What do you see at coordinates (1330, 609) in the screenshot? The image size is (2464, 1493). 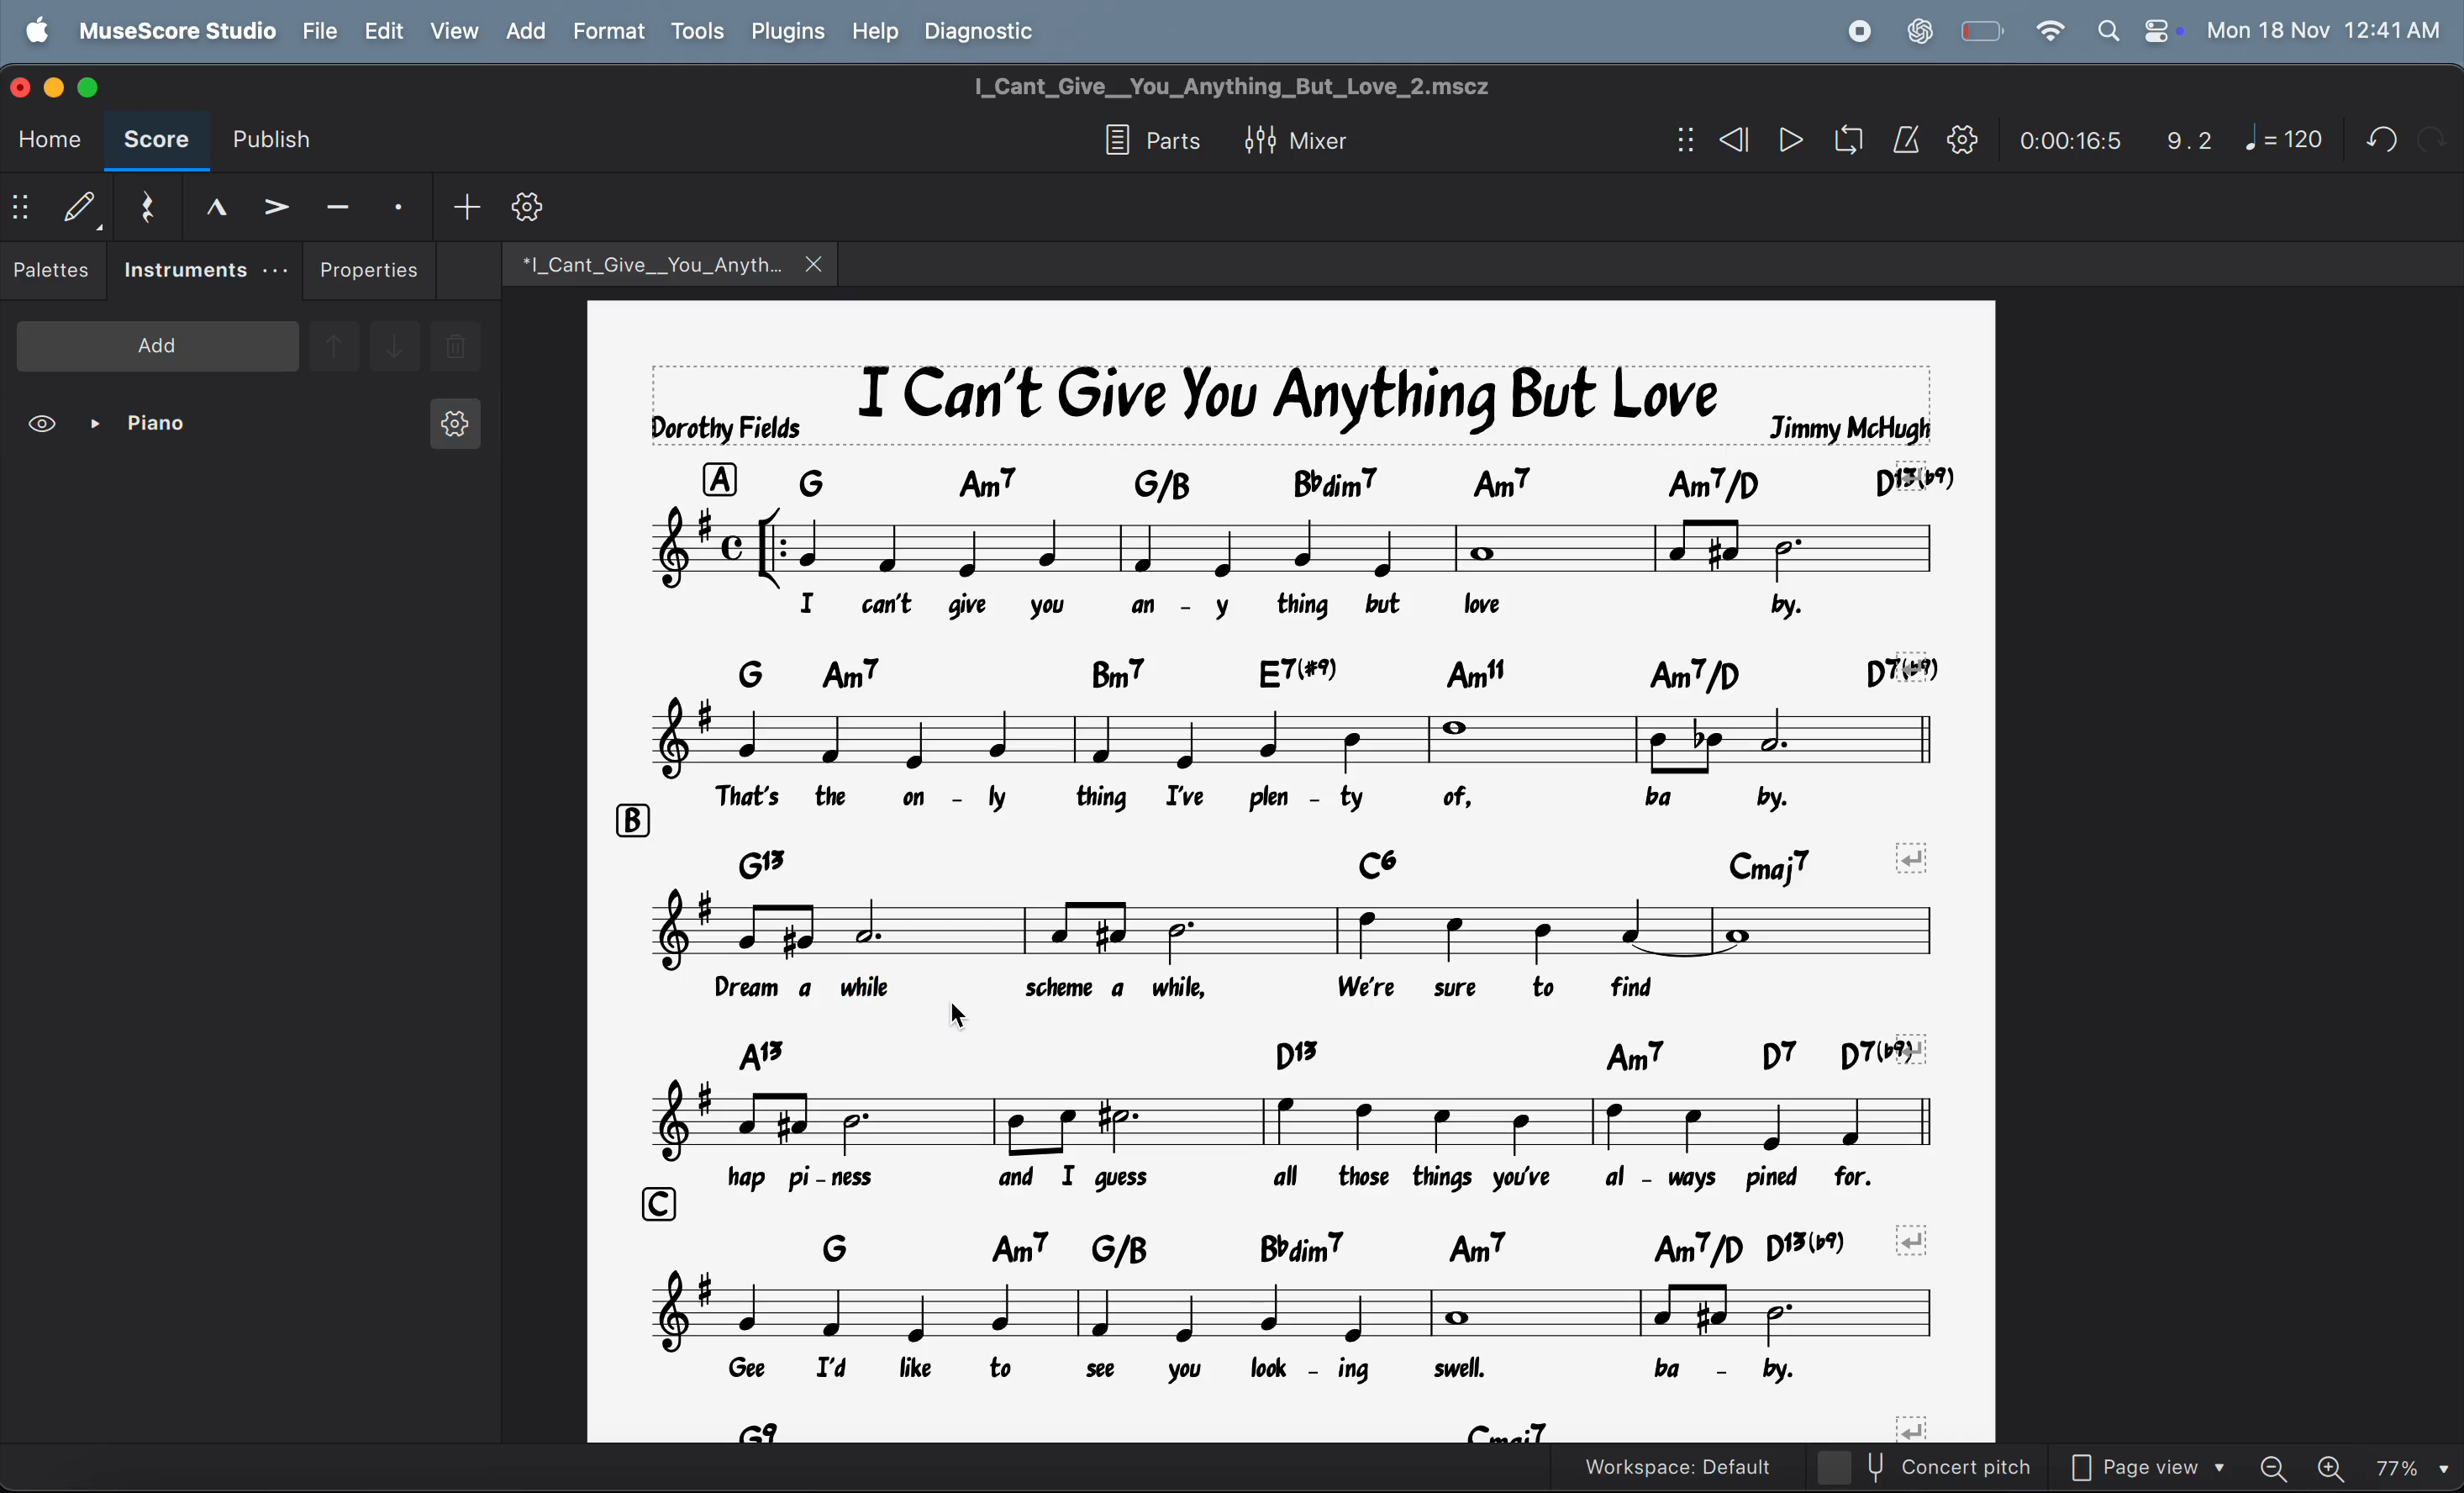 I see `lyrics` at bounding box center [1330, 609].